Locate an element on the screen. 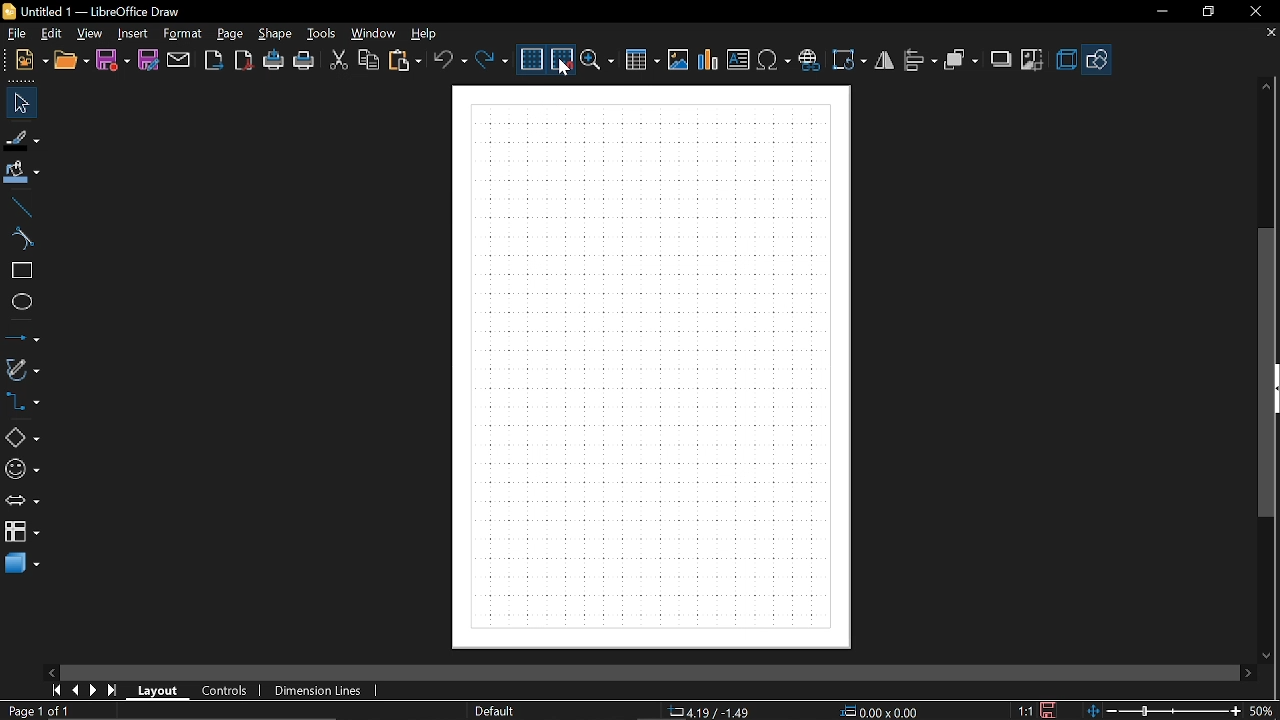 The image size is (1280, 720).  symbols is located at coordinates (775, 60).